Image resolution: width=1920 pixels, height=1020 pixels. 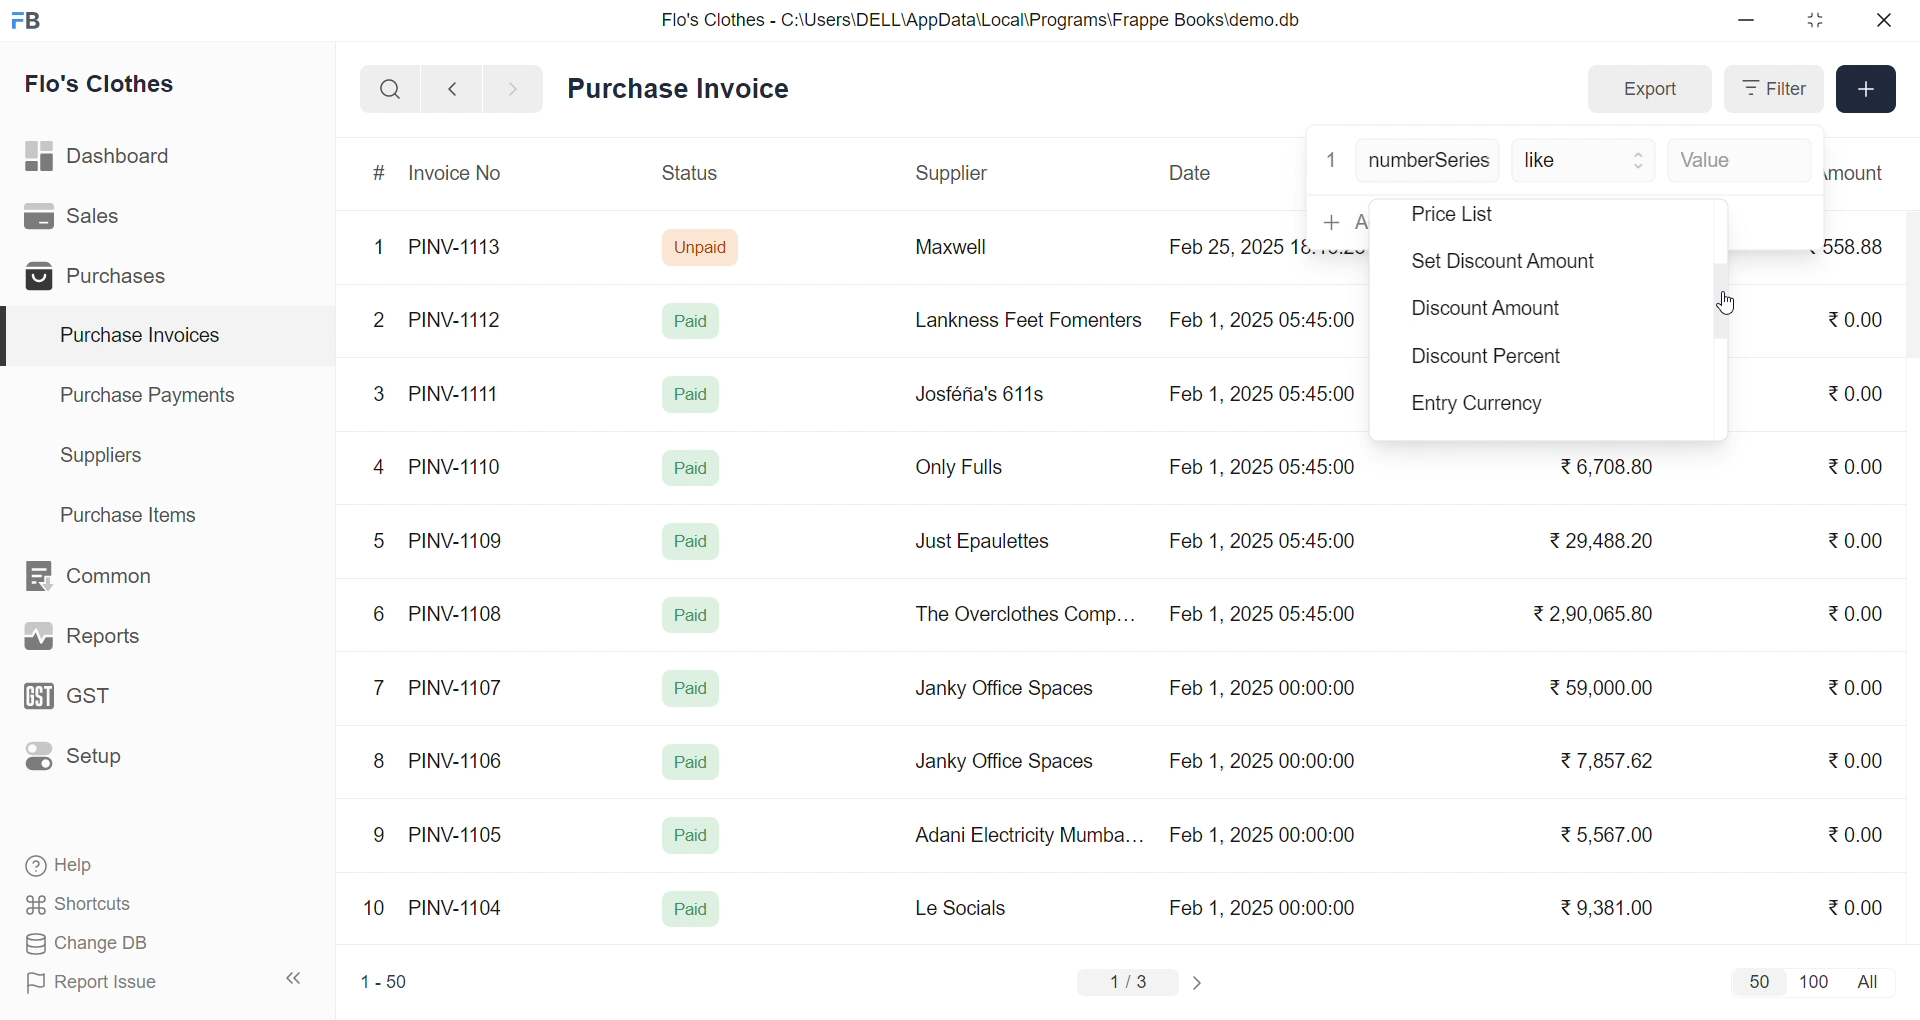 I want to click on ₹0.00, so click(x=1855, y=906).